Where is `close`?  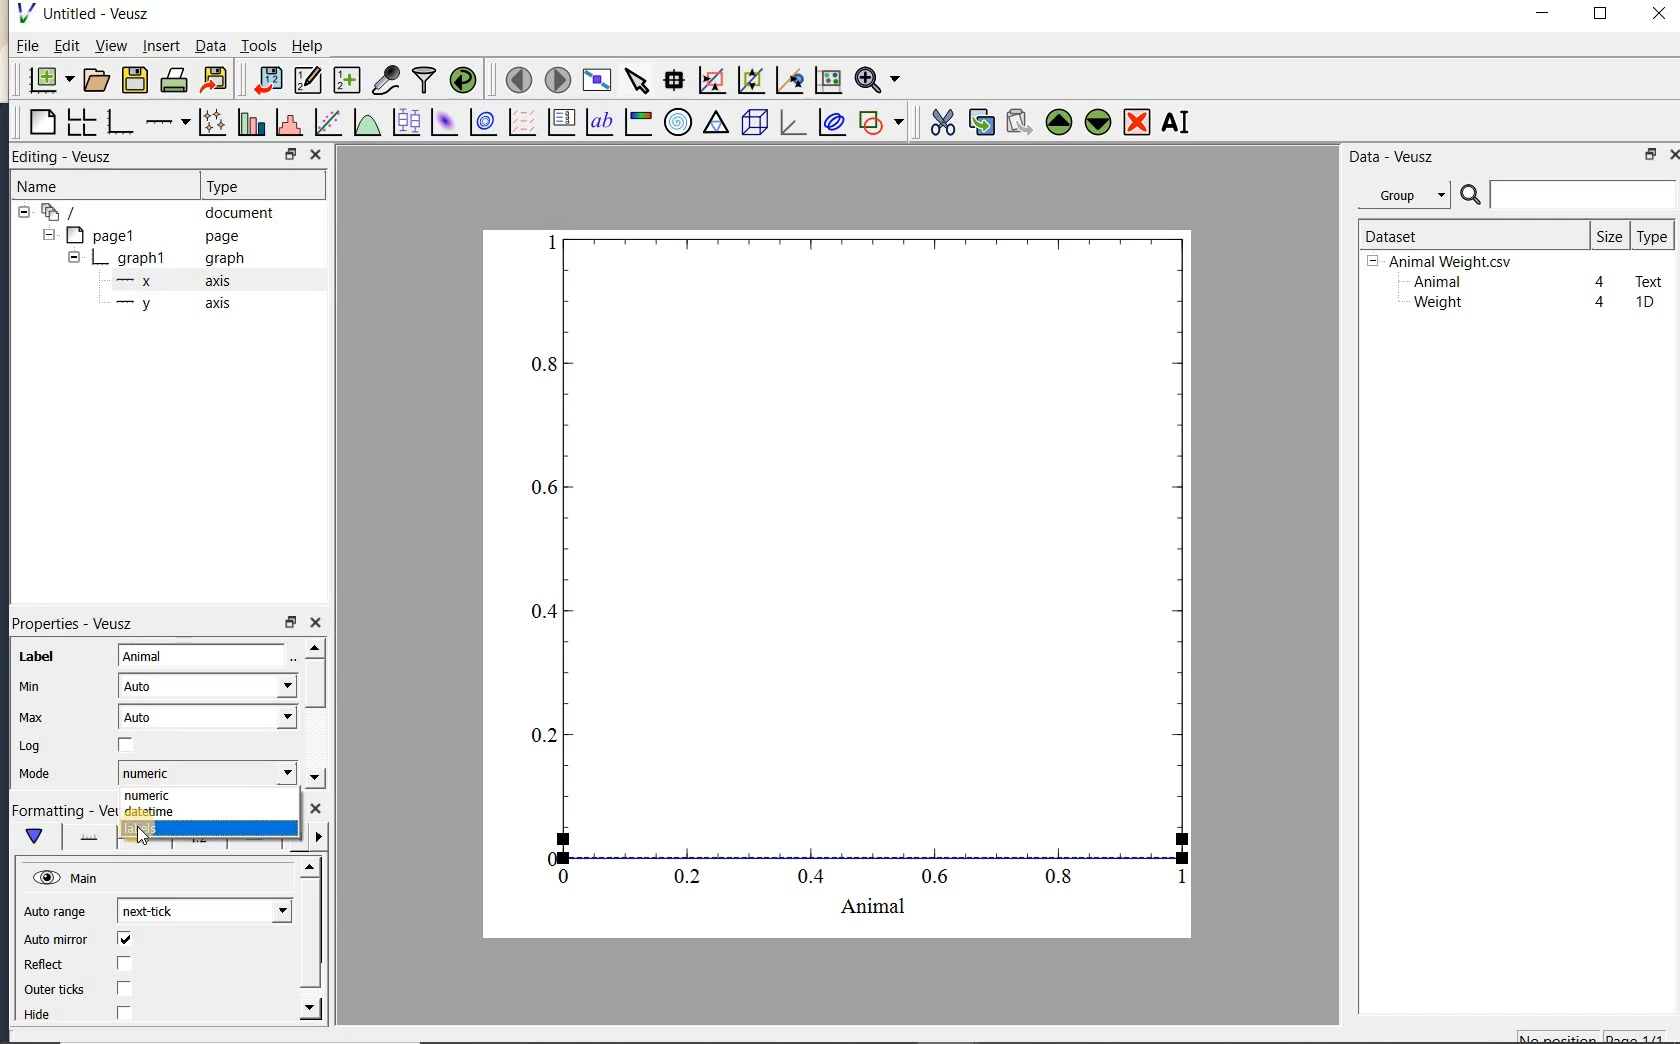
close is located at coordinates (316, 809).